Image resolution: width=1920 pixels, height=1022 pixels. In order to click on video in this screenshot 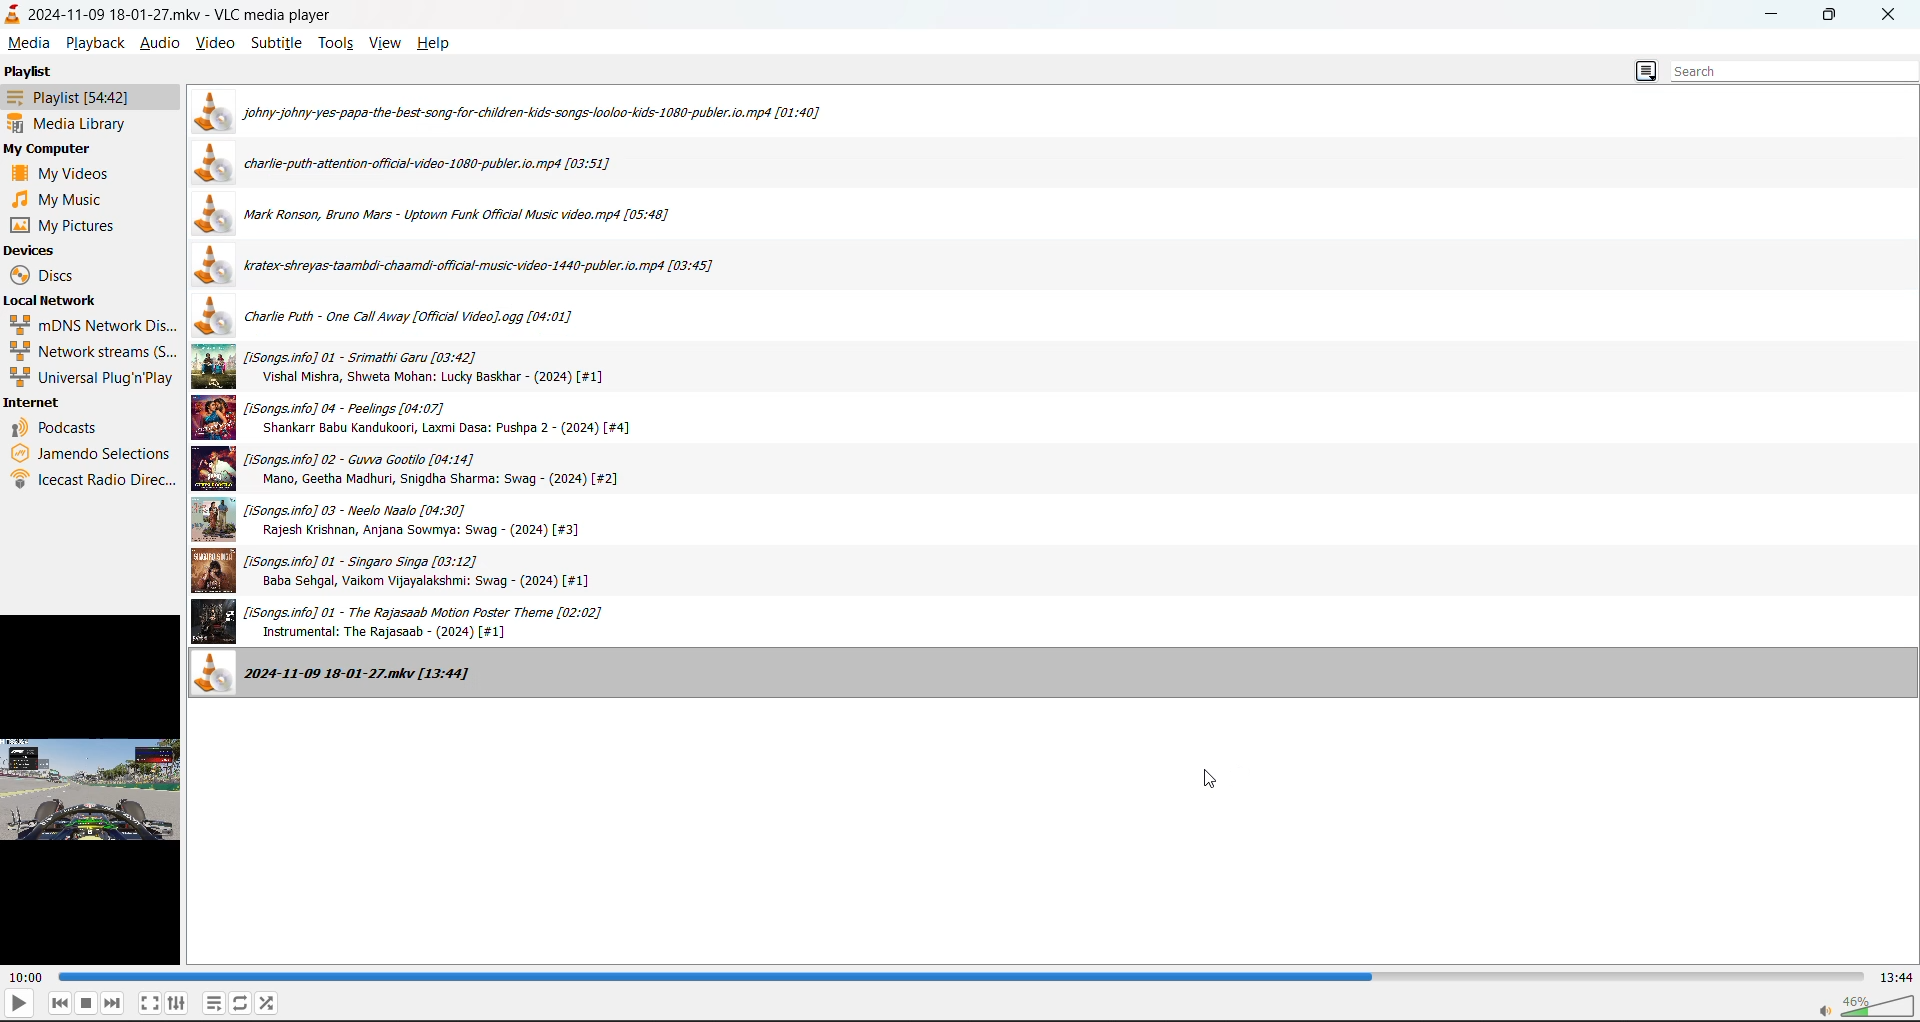, I will do `click(219, 42)`.